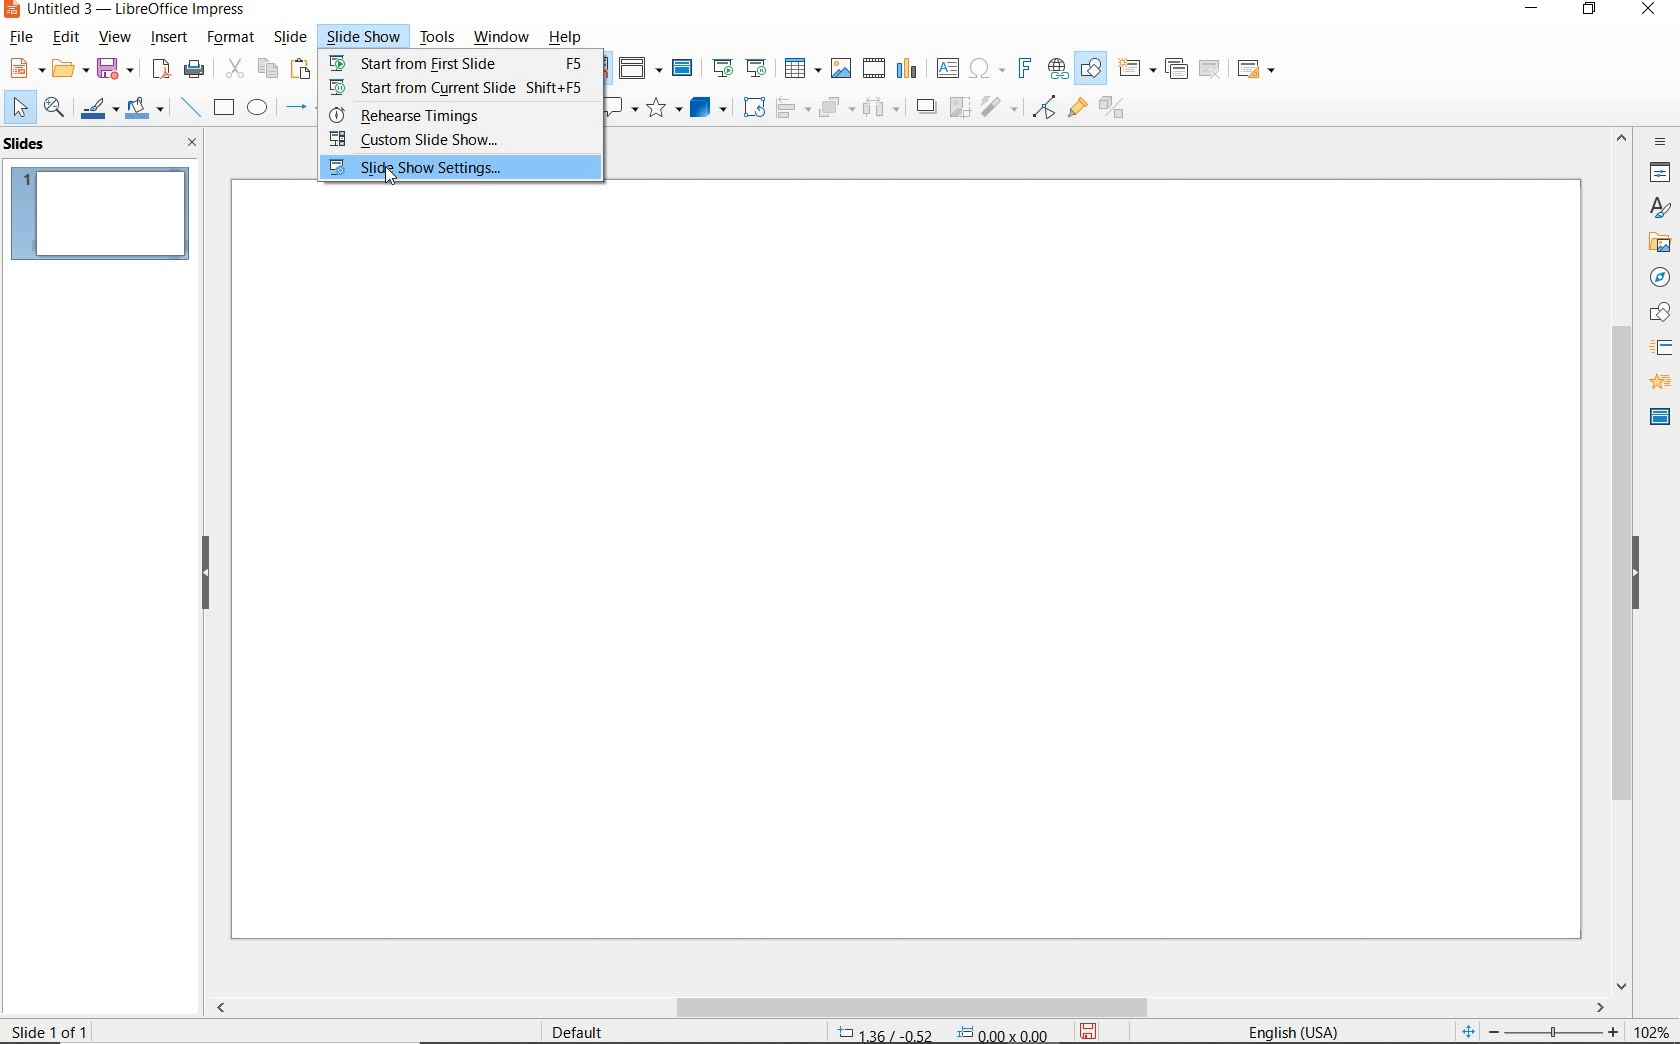  I want to click on TOGGLE EXTRUSION, so click(1111, 110).